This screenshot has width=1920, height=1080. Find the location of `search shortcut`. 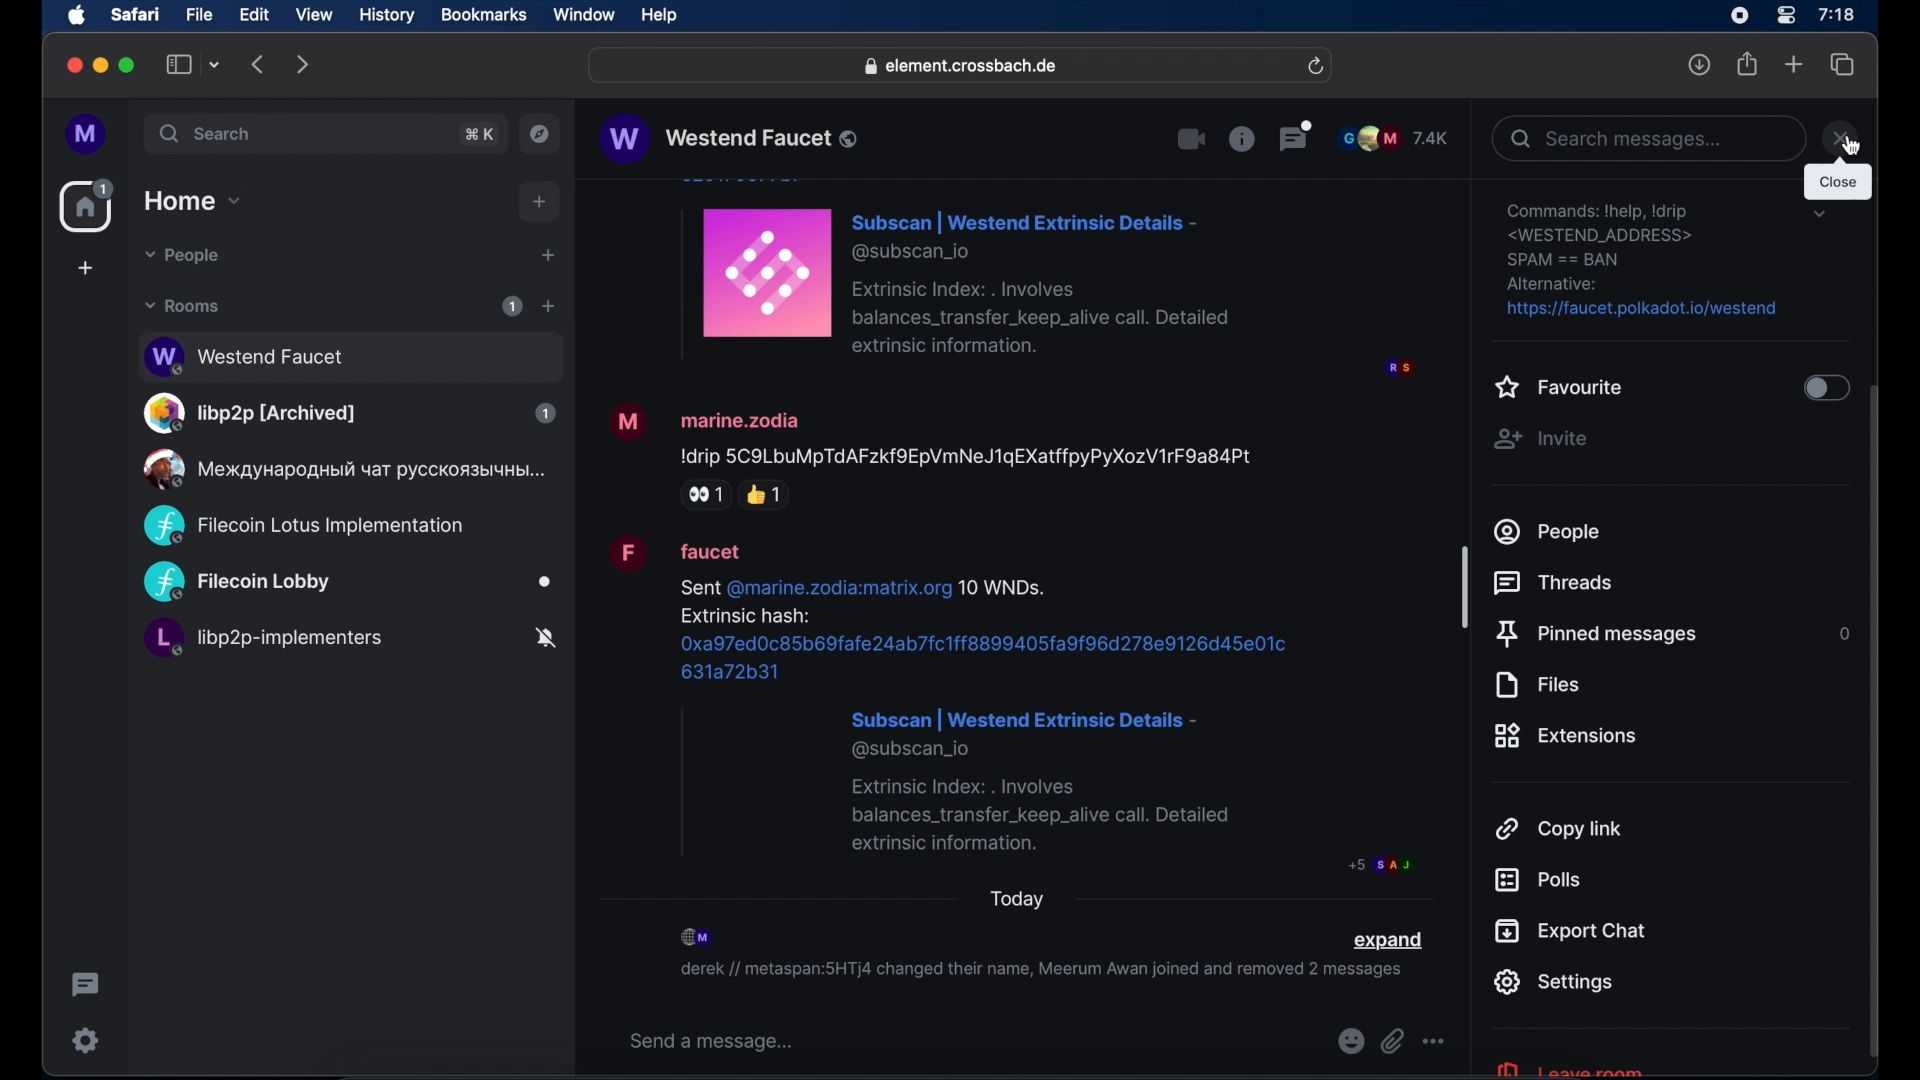

search shortcut is located at coordinates (481, 134).